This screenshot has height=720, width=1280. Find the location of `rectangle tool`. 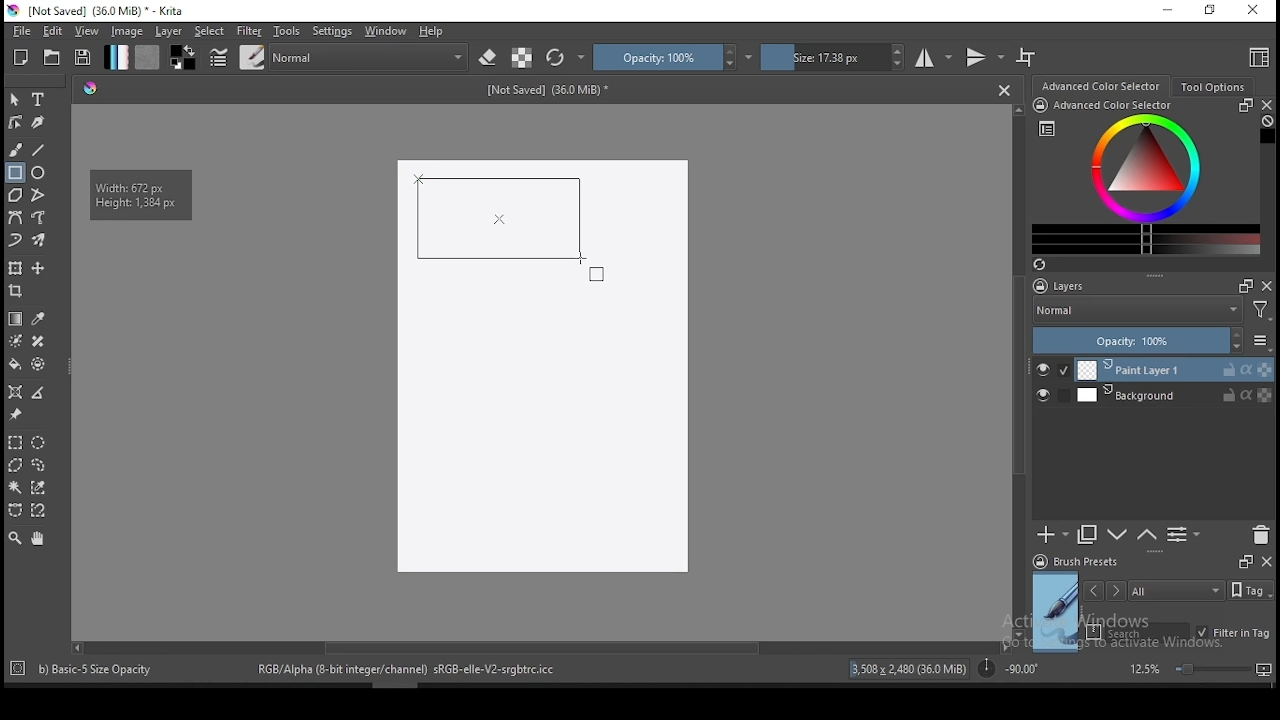

rectangle tool is located at coordinates (15, 173).